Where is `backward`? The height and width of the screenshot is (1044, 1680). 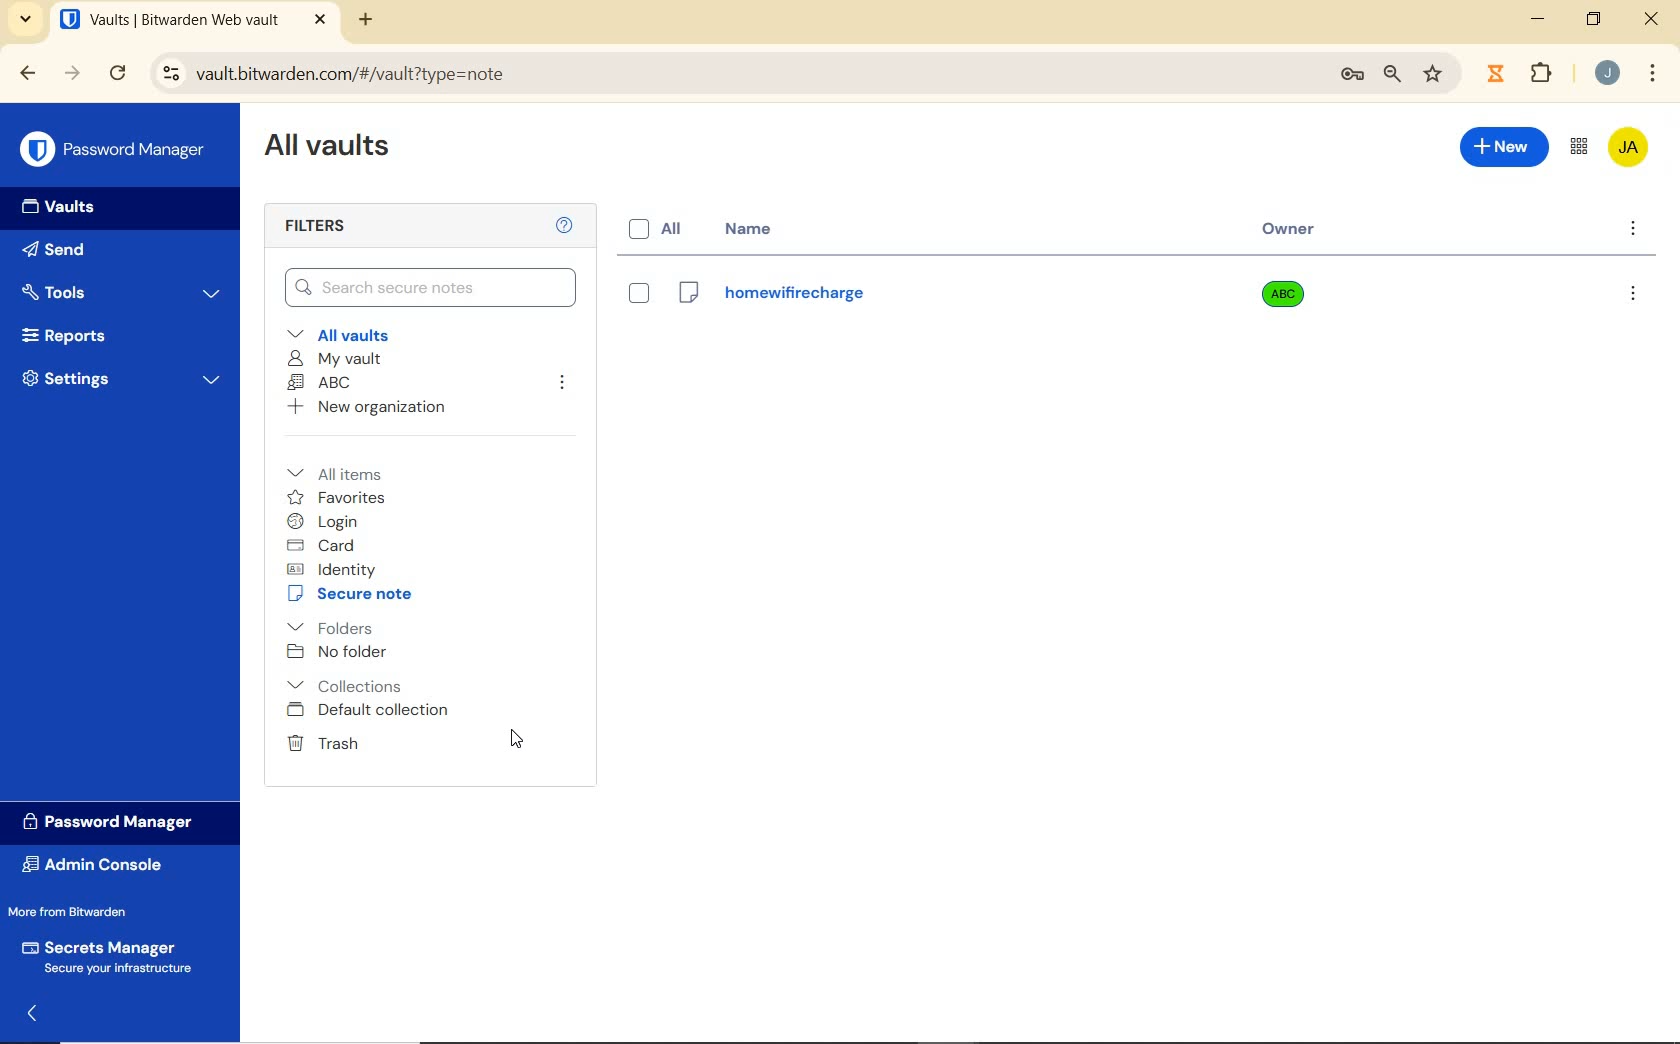 backward is located at coordinates (28, 74).